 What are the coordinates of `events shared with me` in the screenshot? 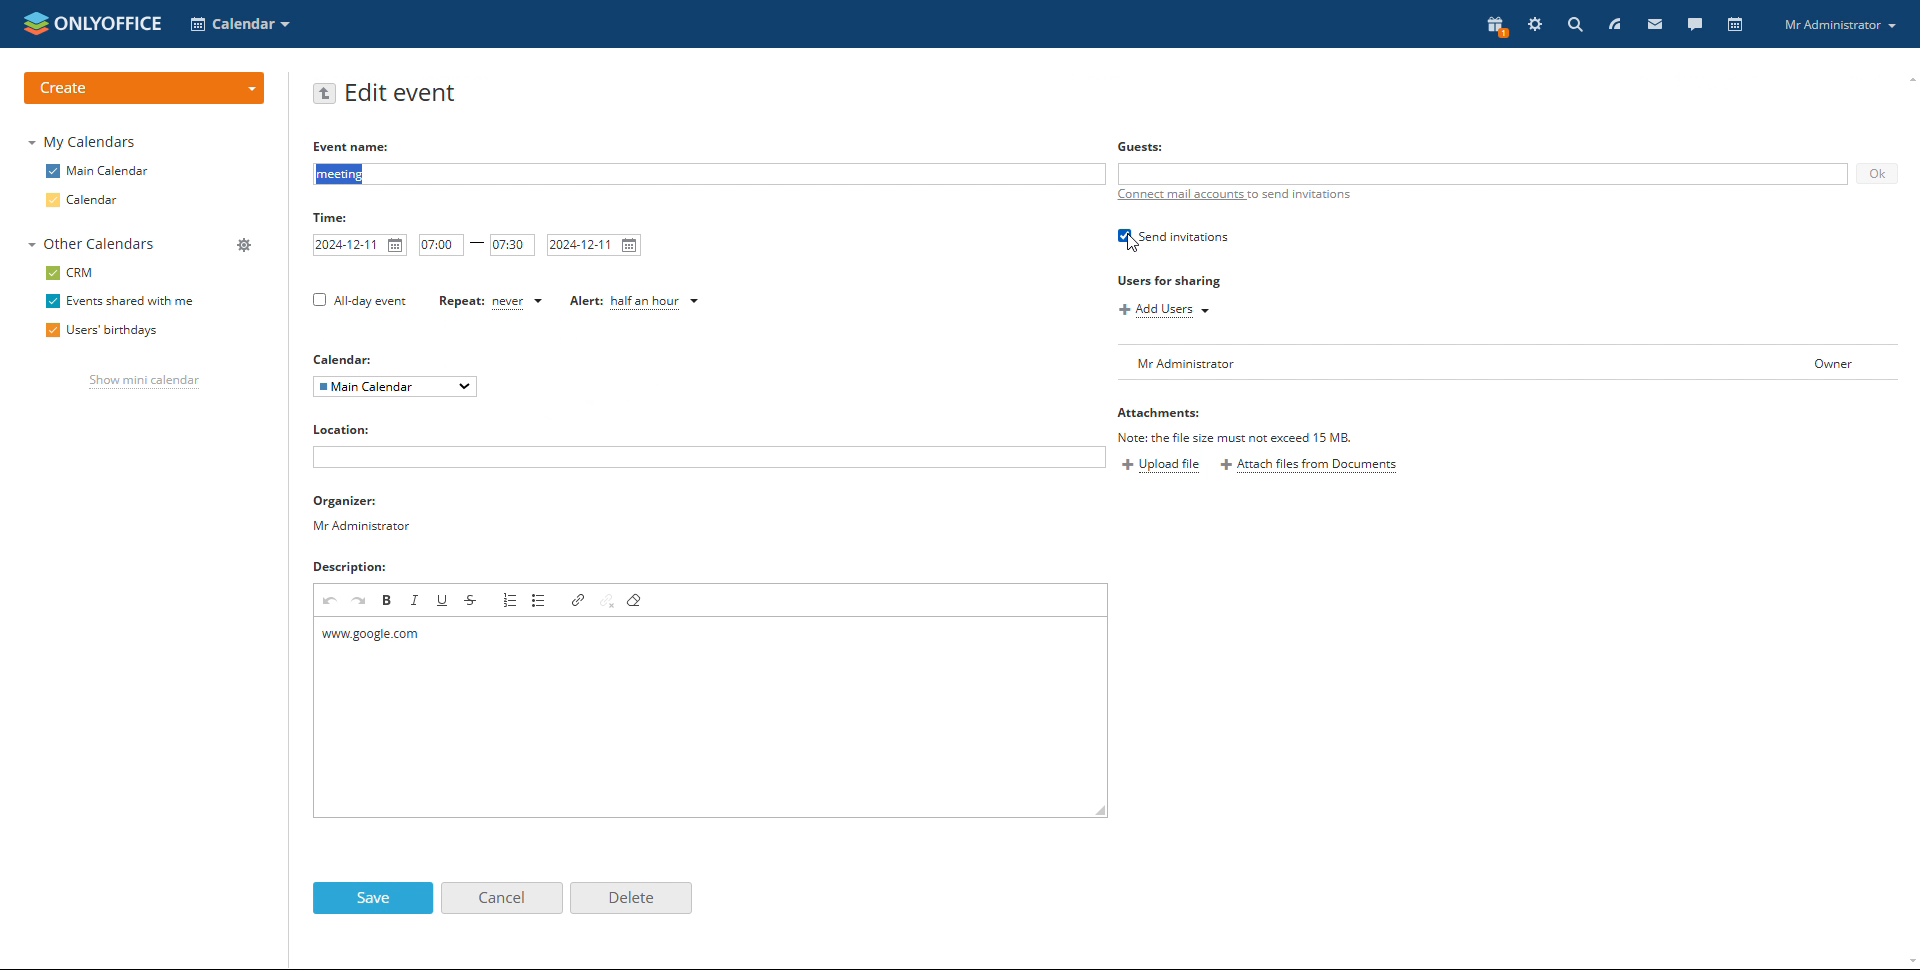 It's located at (121, 301).